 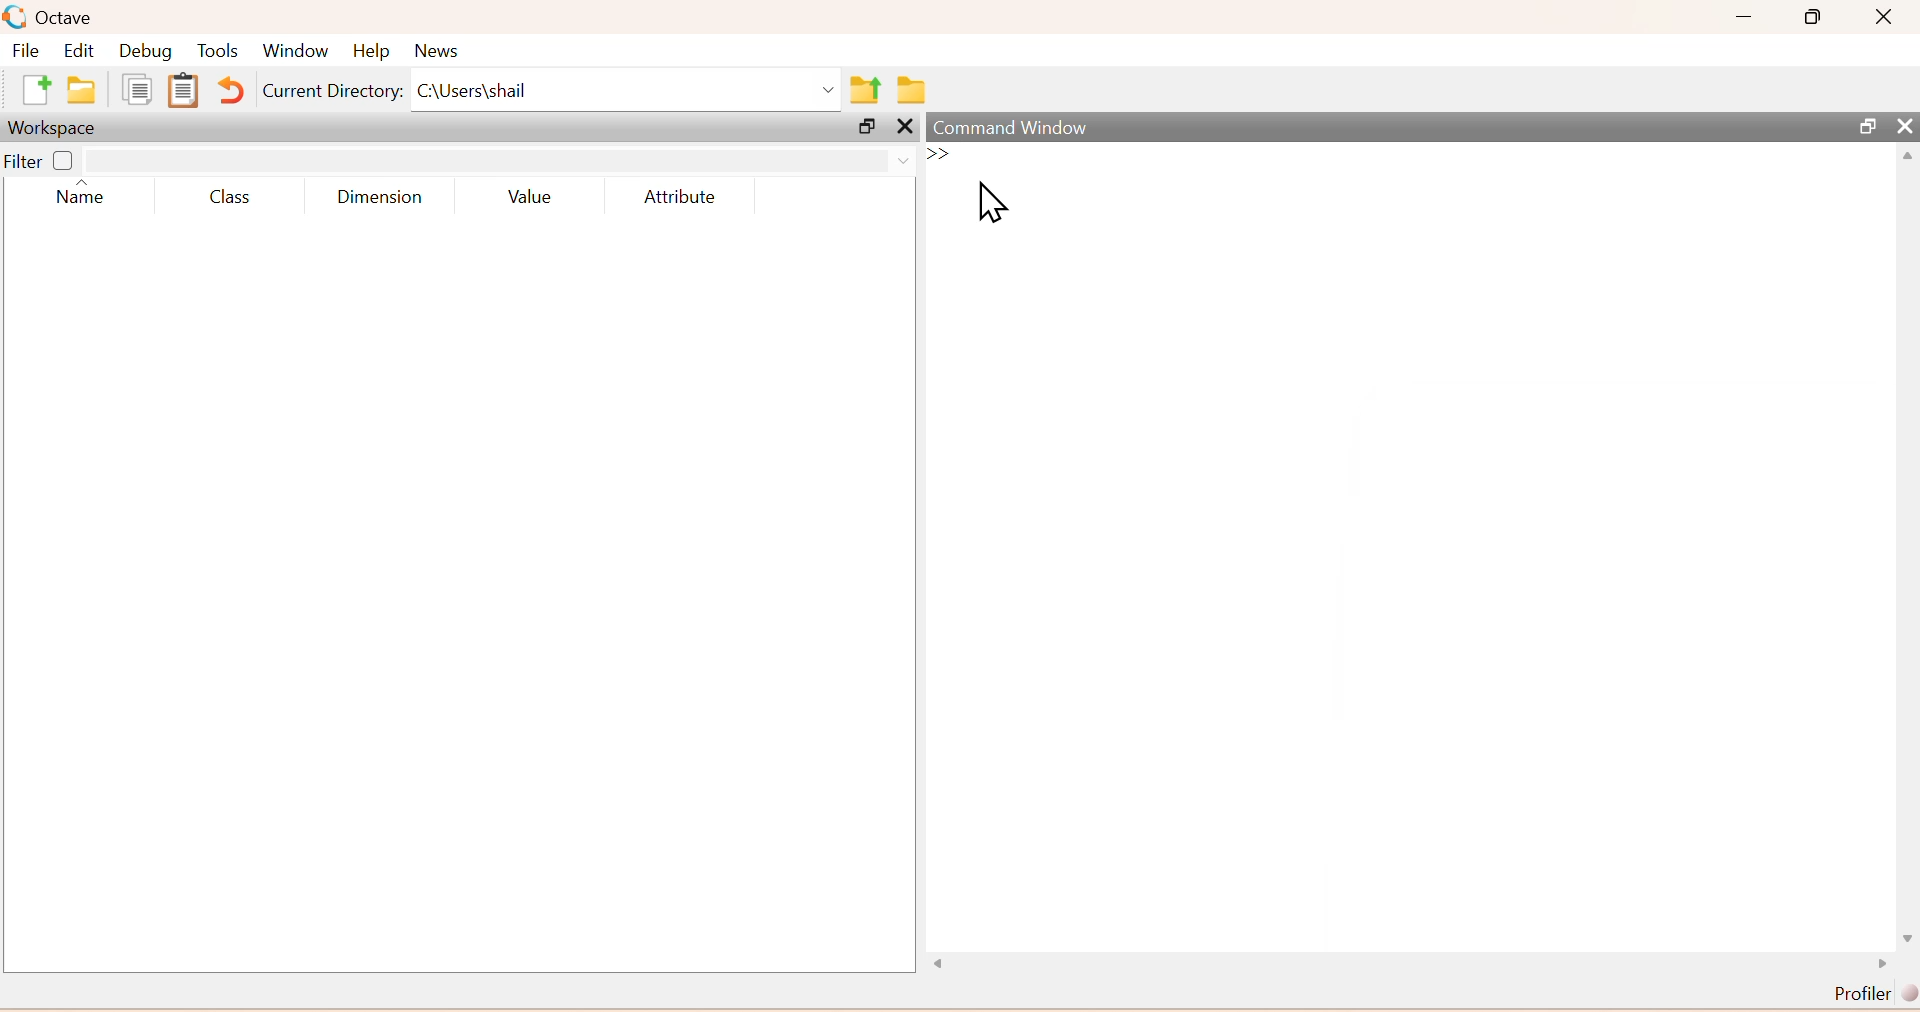 What do you see at coordinates (87, 90) in the screenshot?
I see `open an existing file in directory` at bounding box center [87, 90].